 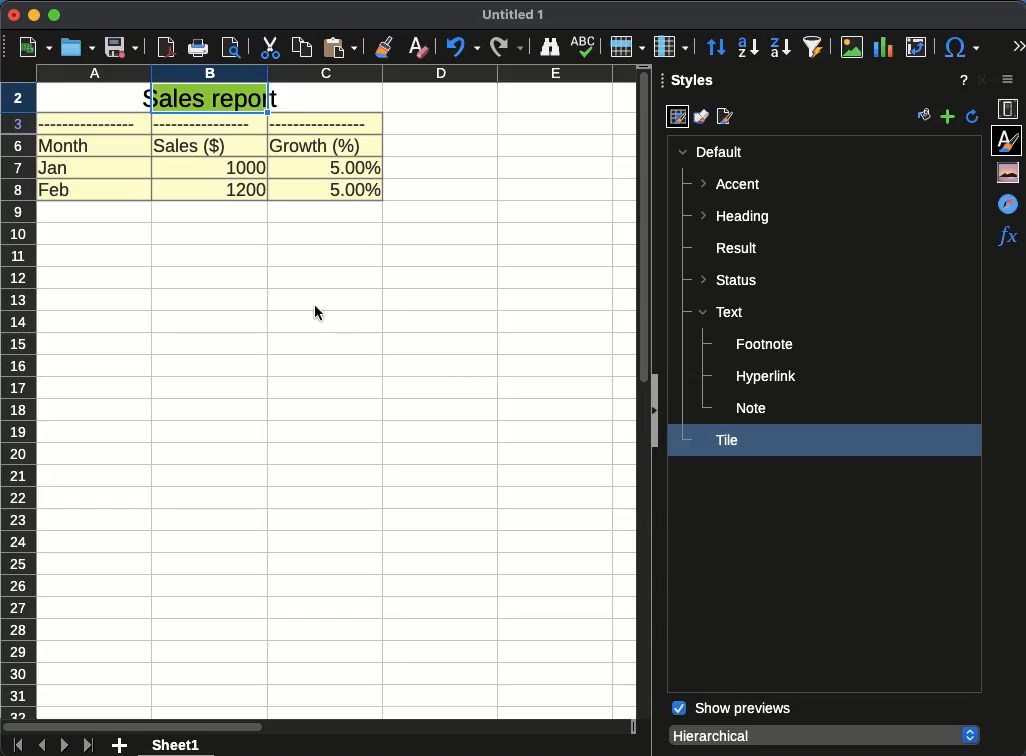 What do you see at coordinates (671, 47) in the screenshot?
I see `column` at bounding box center [671, 47].